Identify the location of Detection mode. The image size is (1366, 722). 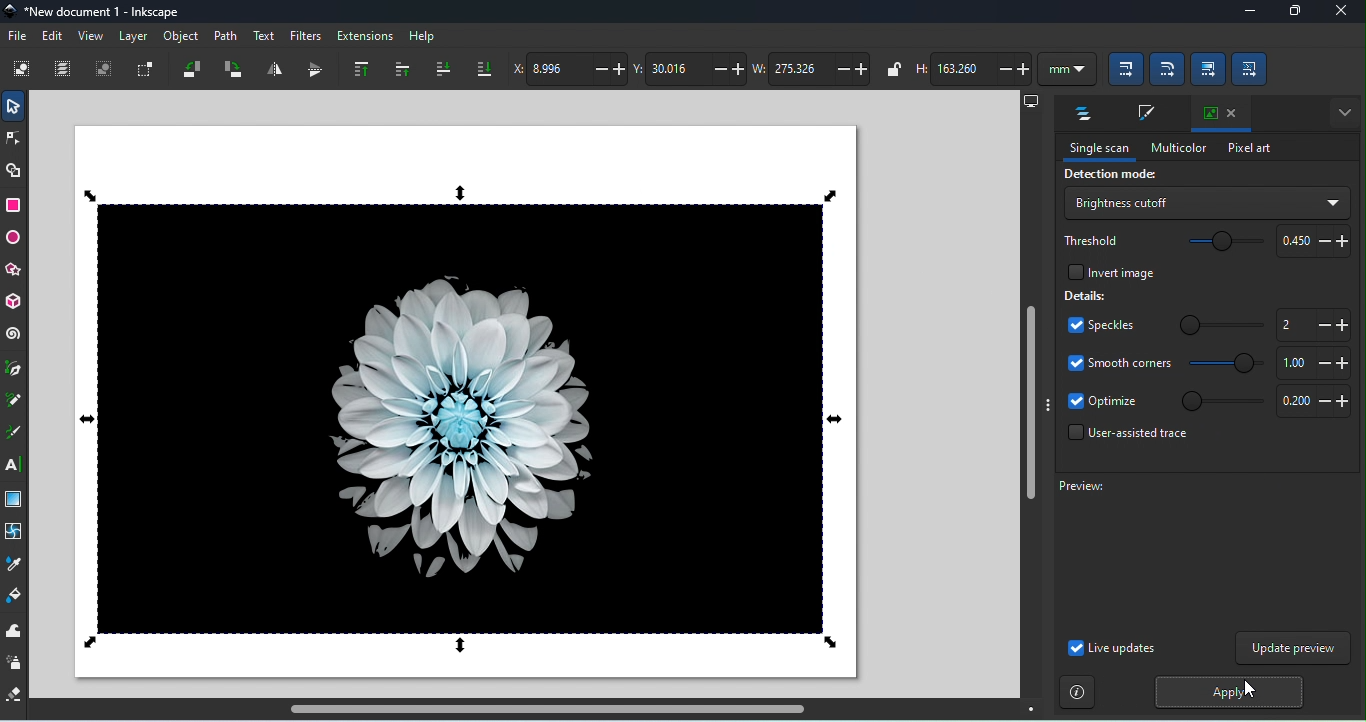
(1108, 175).